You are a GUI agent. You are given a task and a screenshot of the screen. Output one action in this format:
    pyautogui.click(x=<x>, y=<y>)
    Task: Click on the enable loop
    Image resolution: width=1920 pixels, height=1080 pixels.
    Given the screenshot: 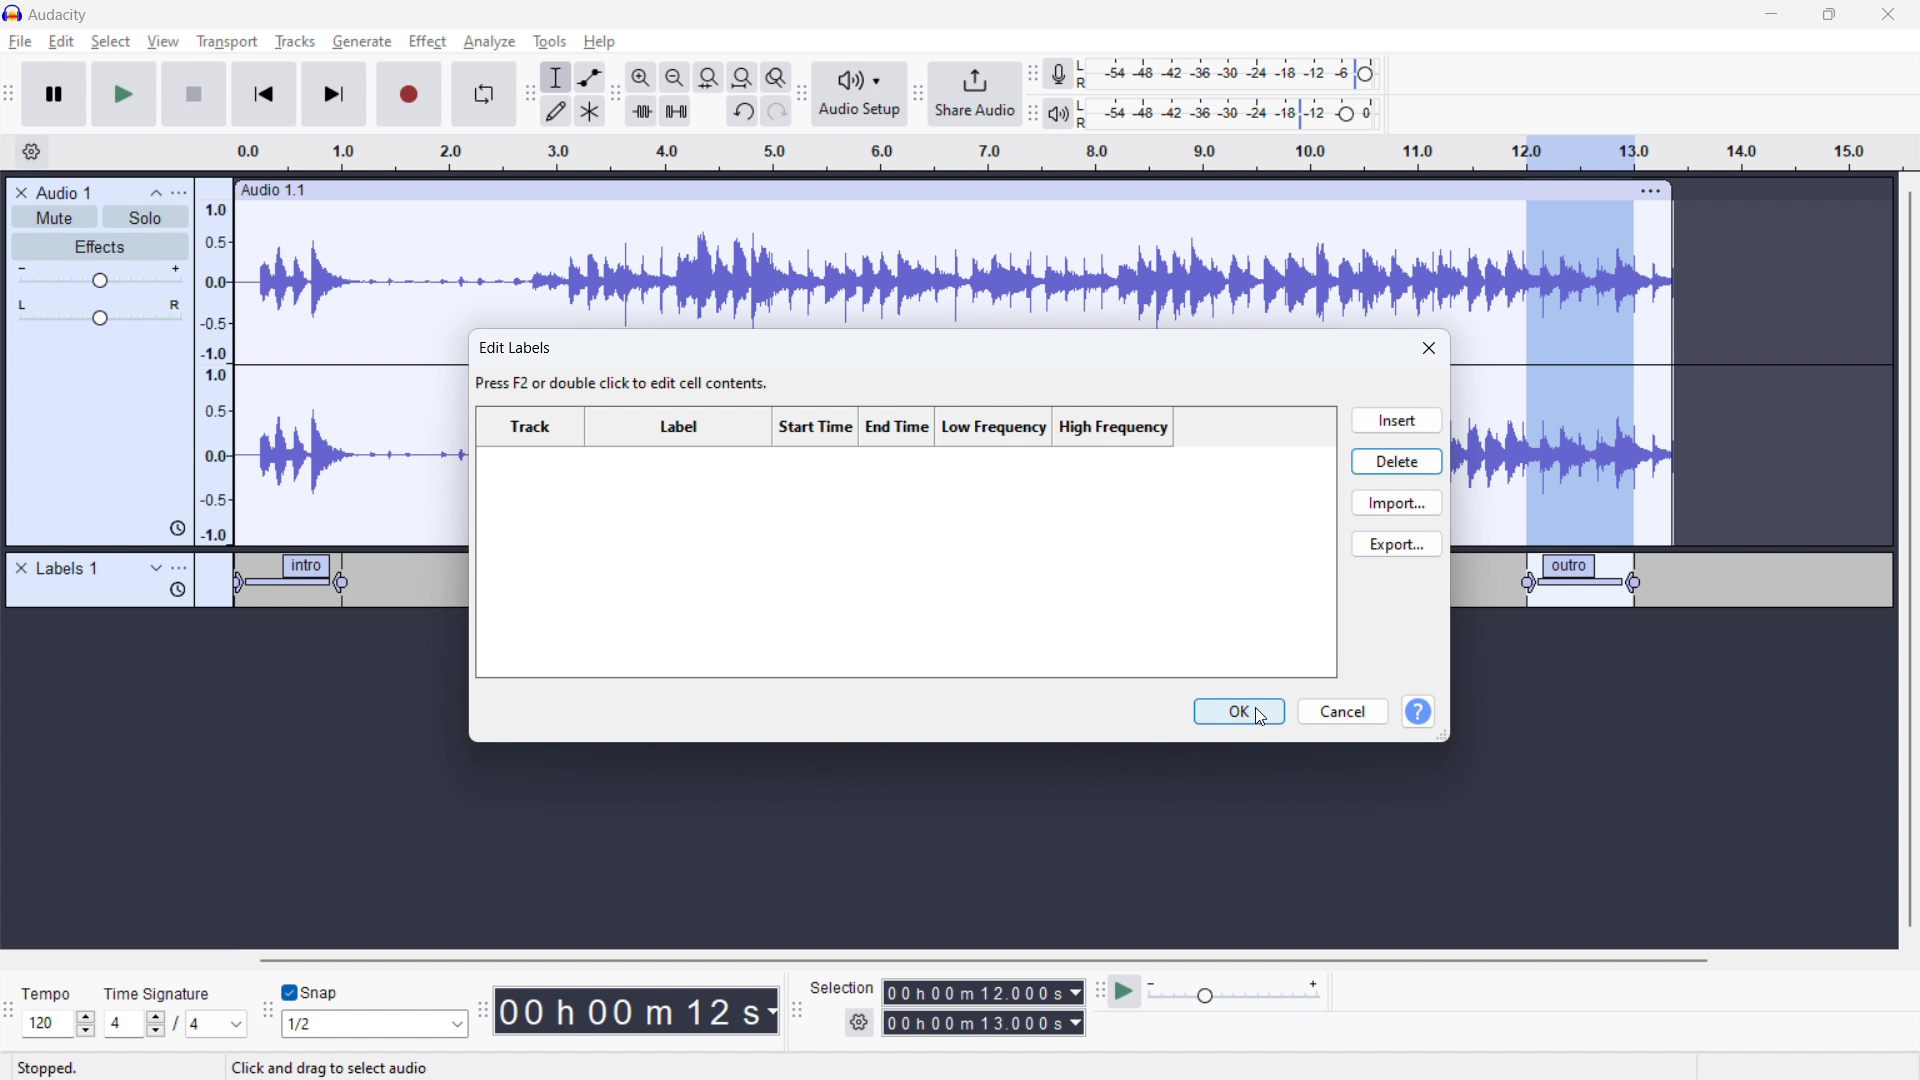 What is the action you would take?
    pyautogui.click(x=483, y=93)
    